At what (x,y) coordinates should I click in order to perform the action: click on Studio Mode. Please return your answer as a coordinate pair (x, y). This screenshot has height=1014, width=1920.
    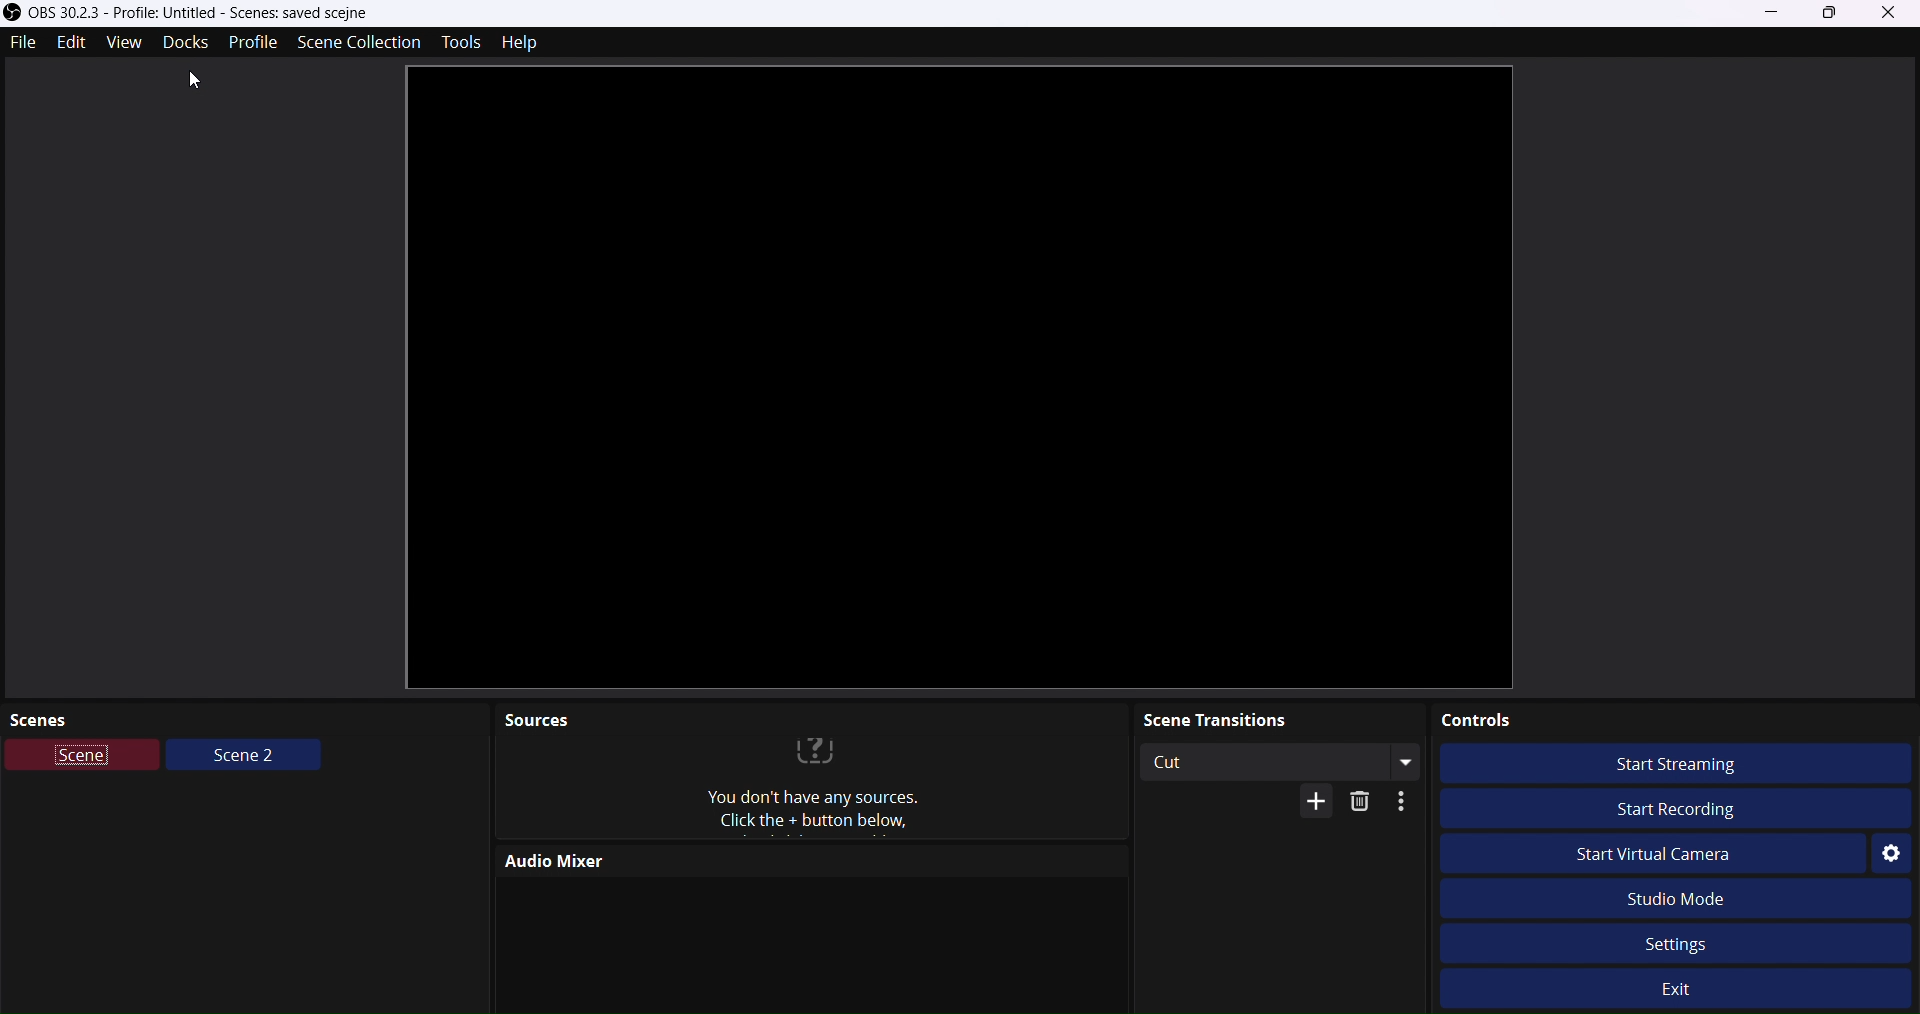
    Looking at the image, I should click on (1706, 897).